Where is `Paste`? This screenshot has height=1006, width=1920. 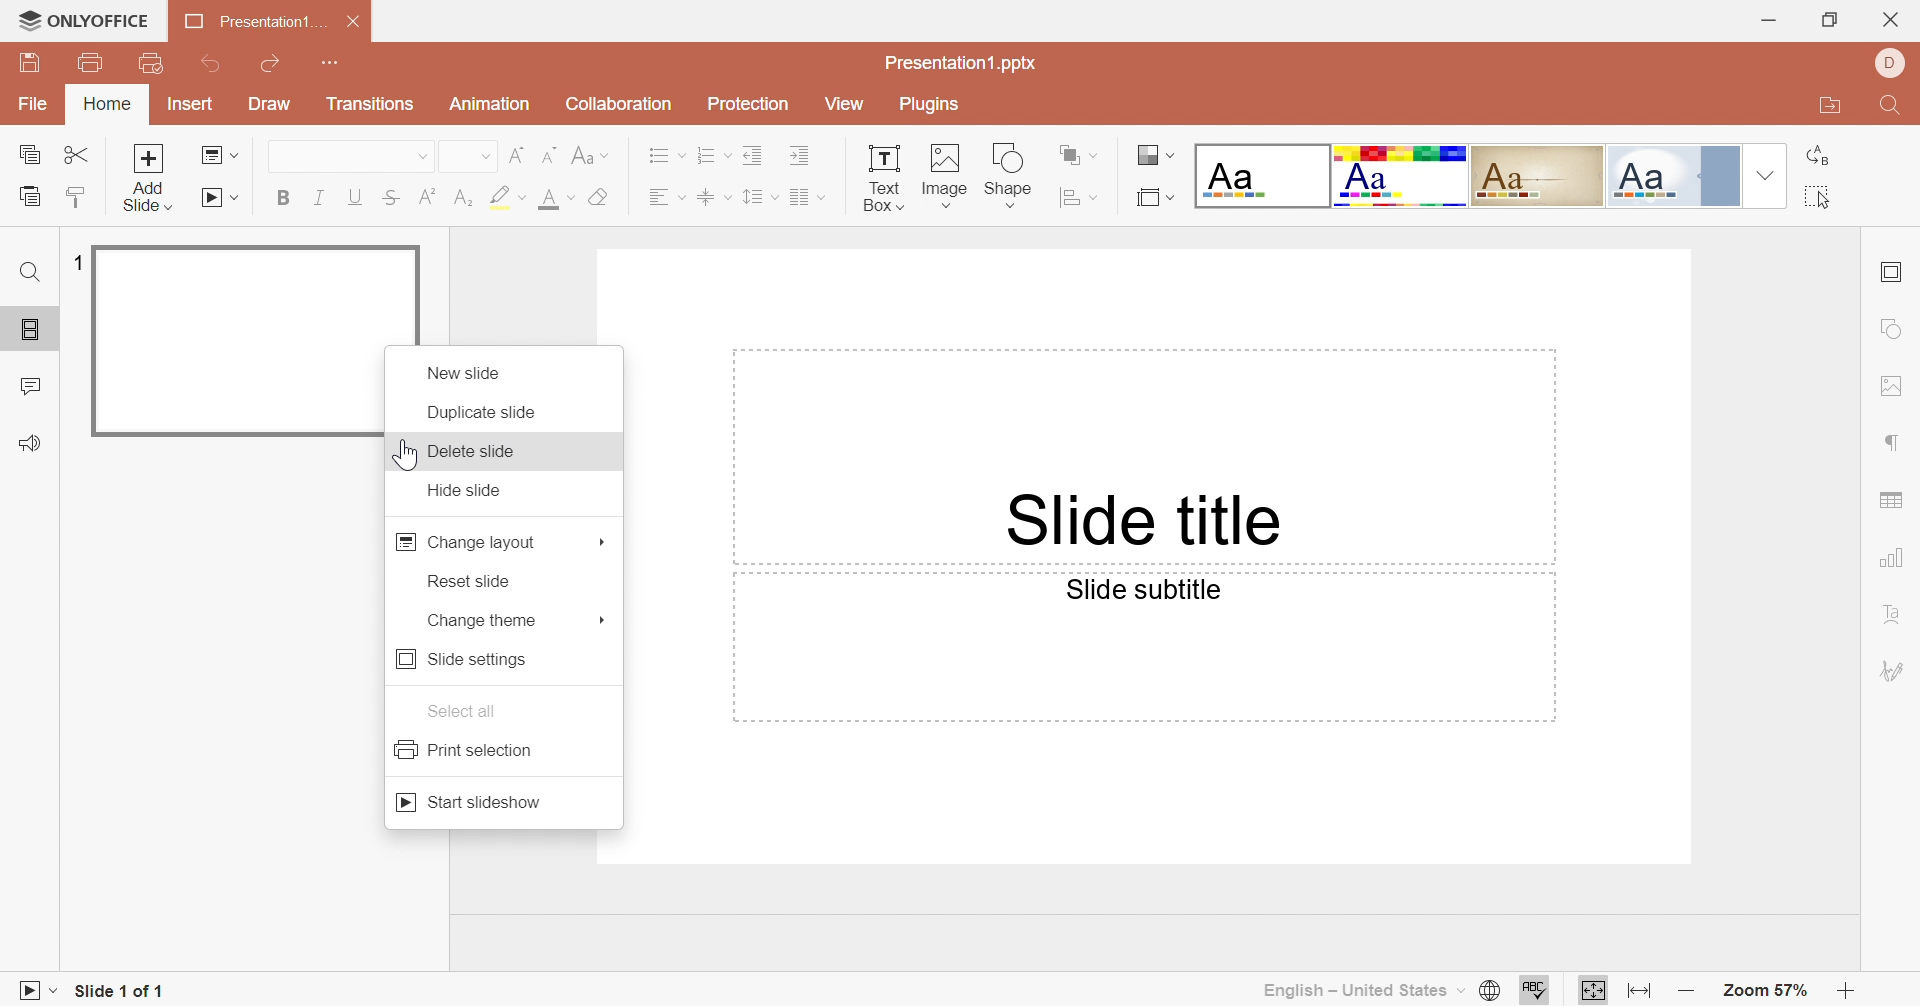
Paste is located at coordinates (27, 198).